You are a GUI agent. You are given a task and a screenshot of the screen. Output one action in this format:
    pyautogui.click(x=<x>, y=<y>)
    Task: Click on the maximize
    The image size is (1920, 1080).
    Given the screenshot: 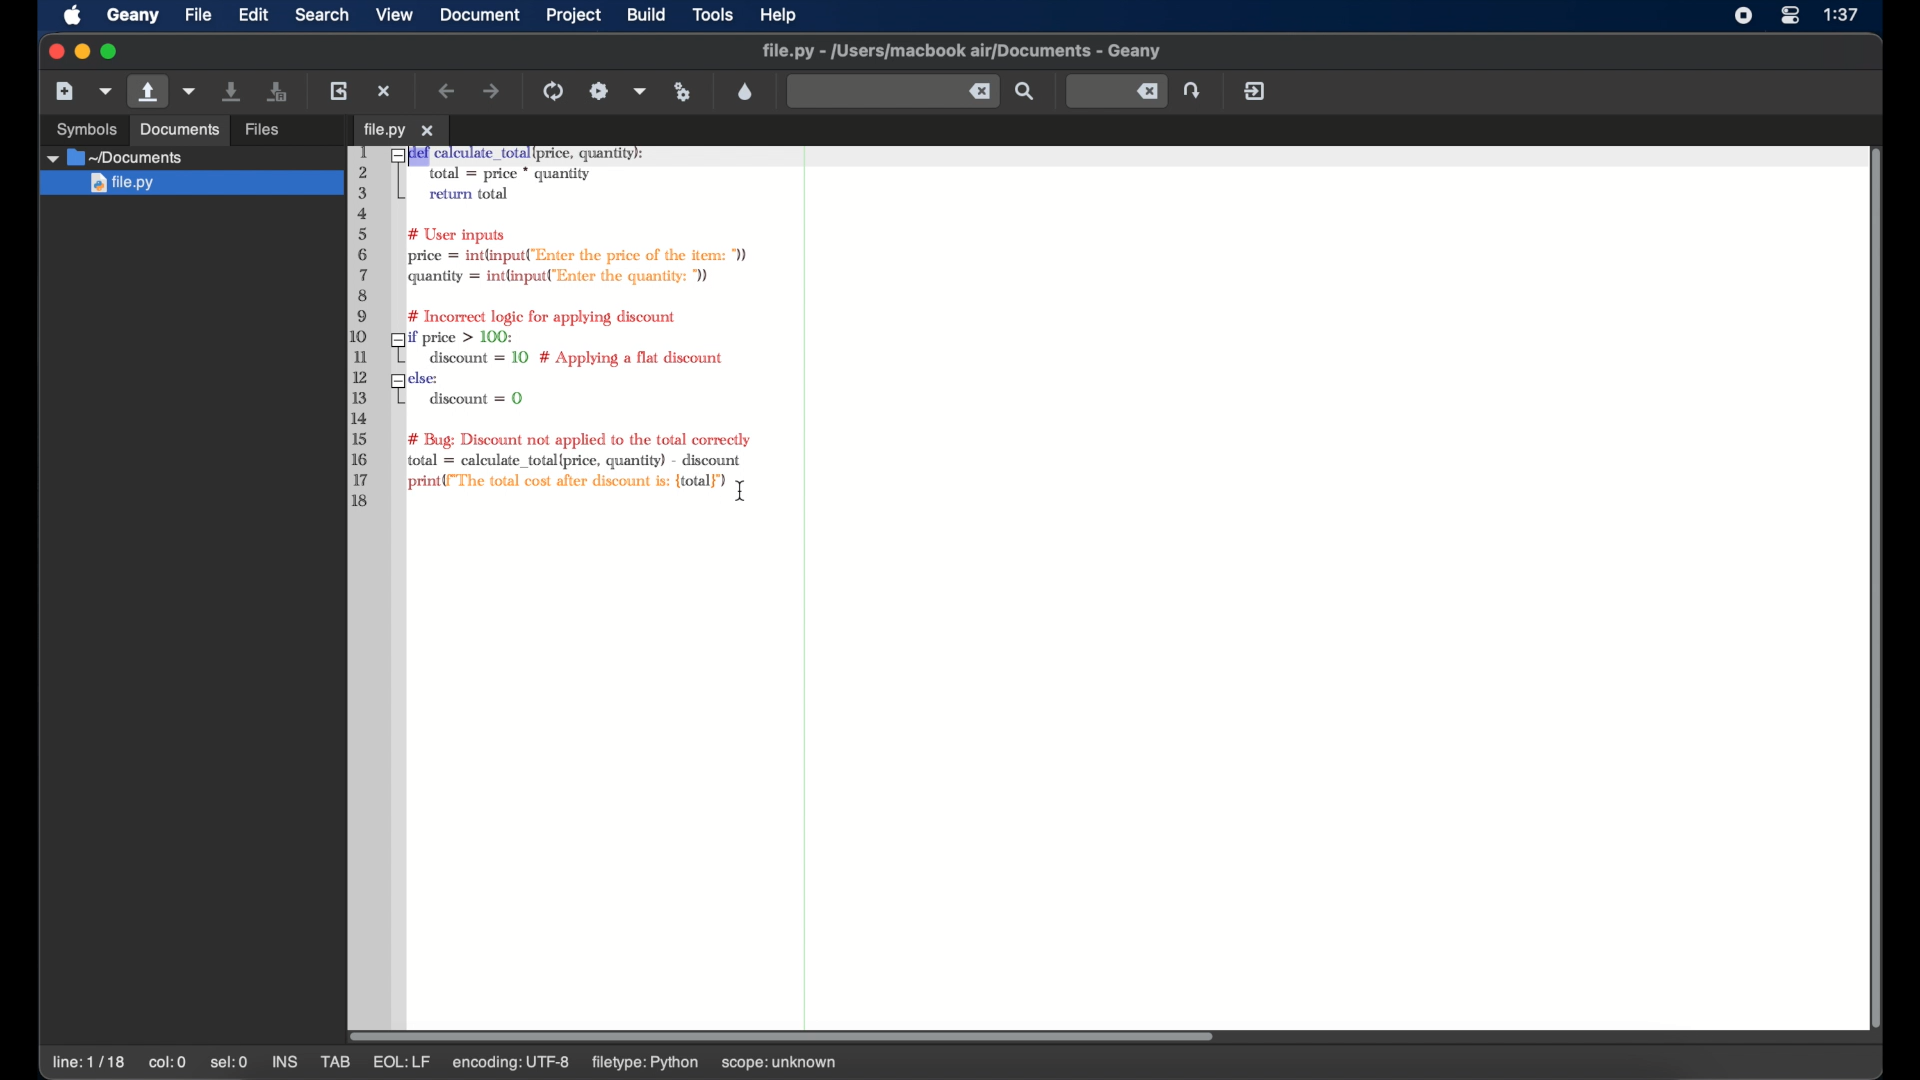 What is the action you would take?
    pyautogui.click(x=112, y=52)
    